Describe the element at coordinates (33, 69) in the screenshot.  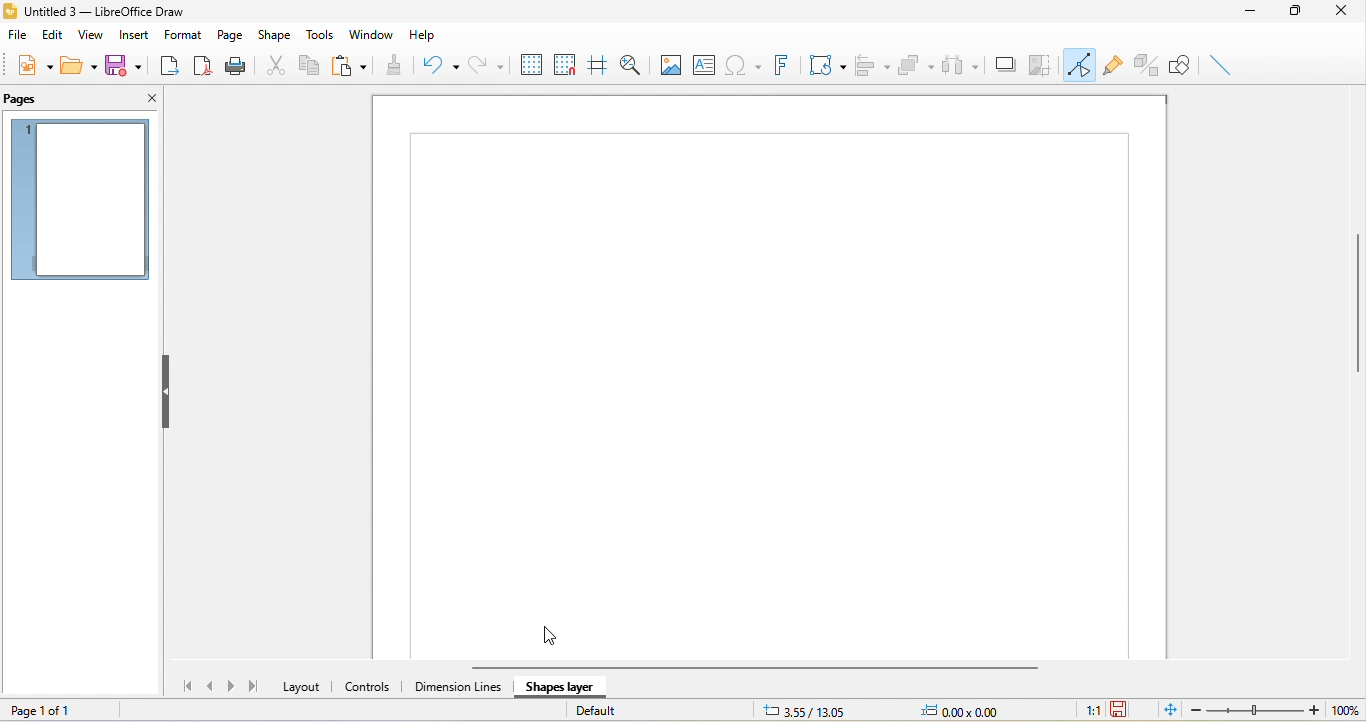
I see `new` at that location.